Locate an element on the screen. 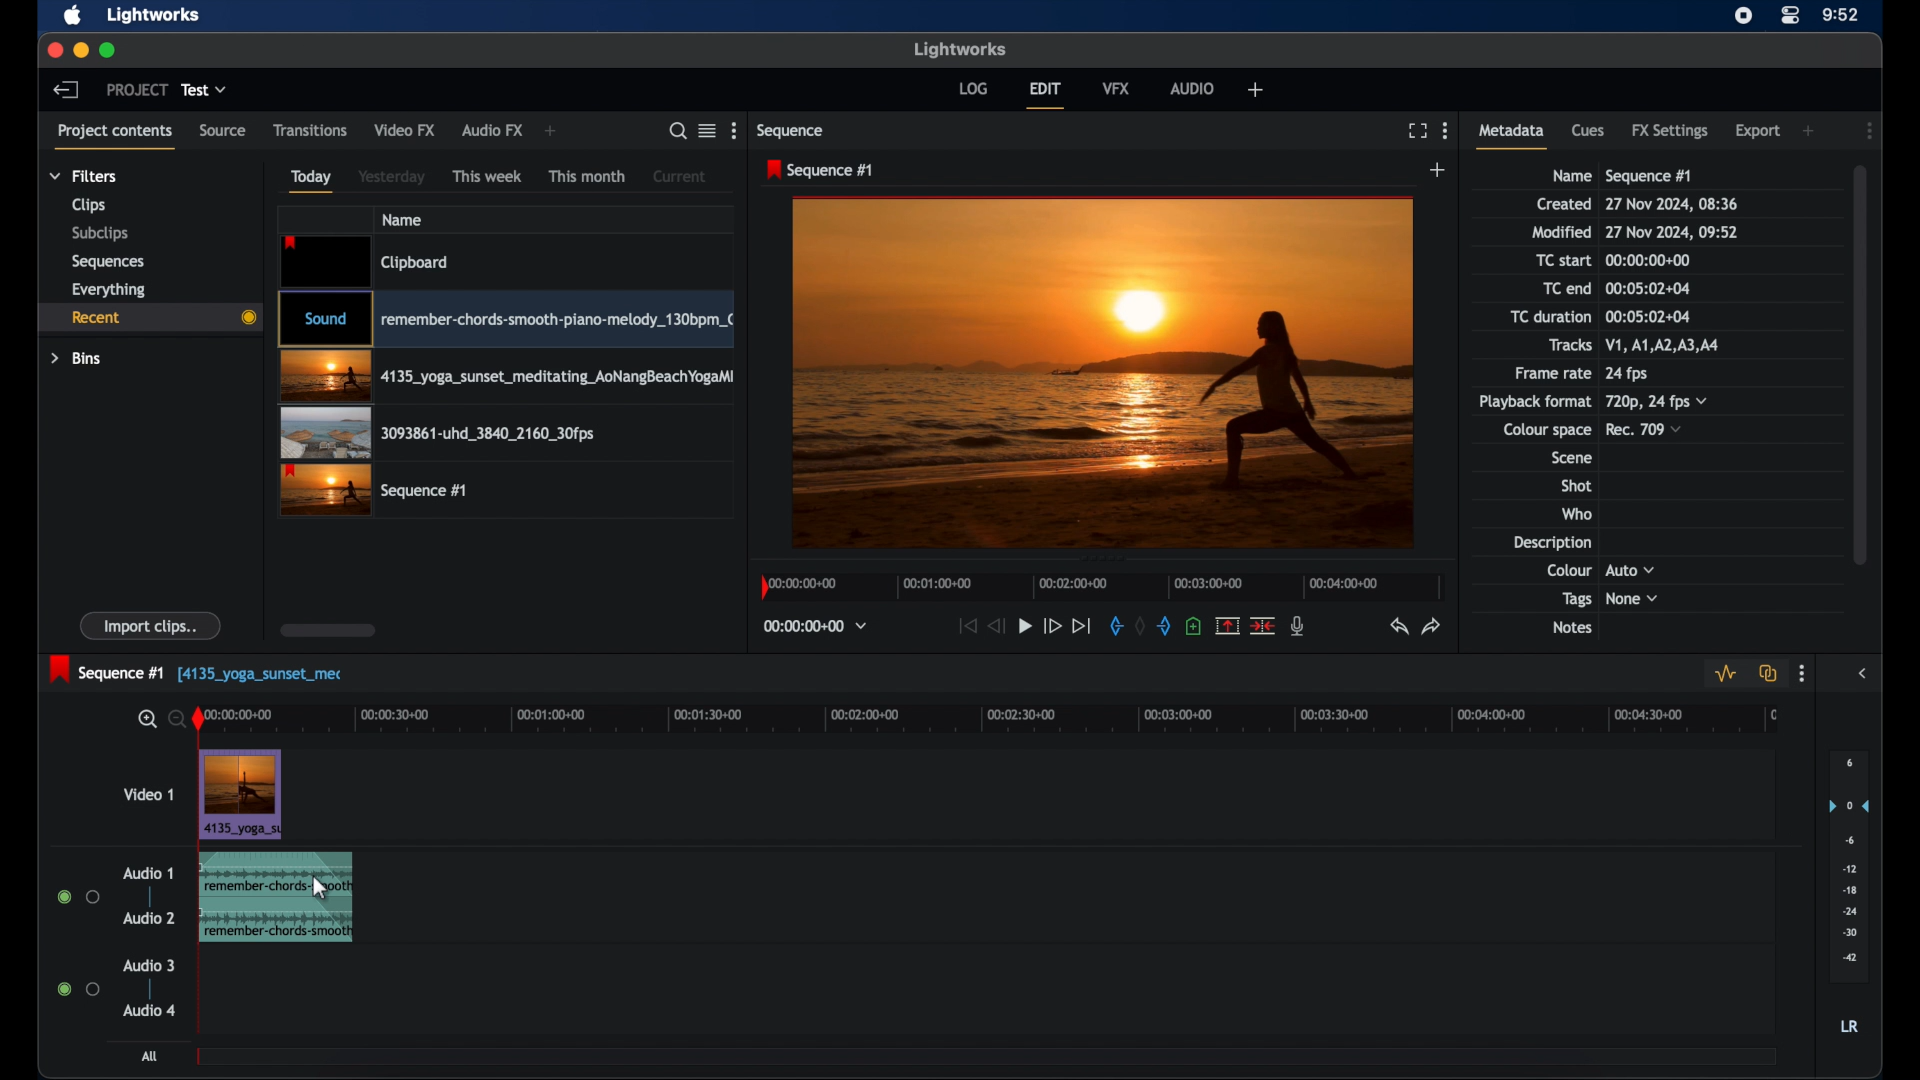 The image size is (1920, 1080). cursor is located at coordinates (338, 891).